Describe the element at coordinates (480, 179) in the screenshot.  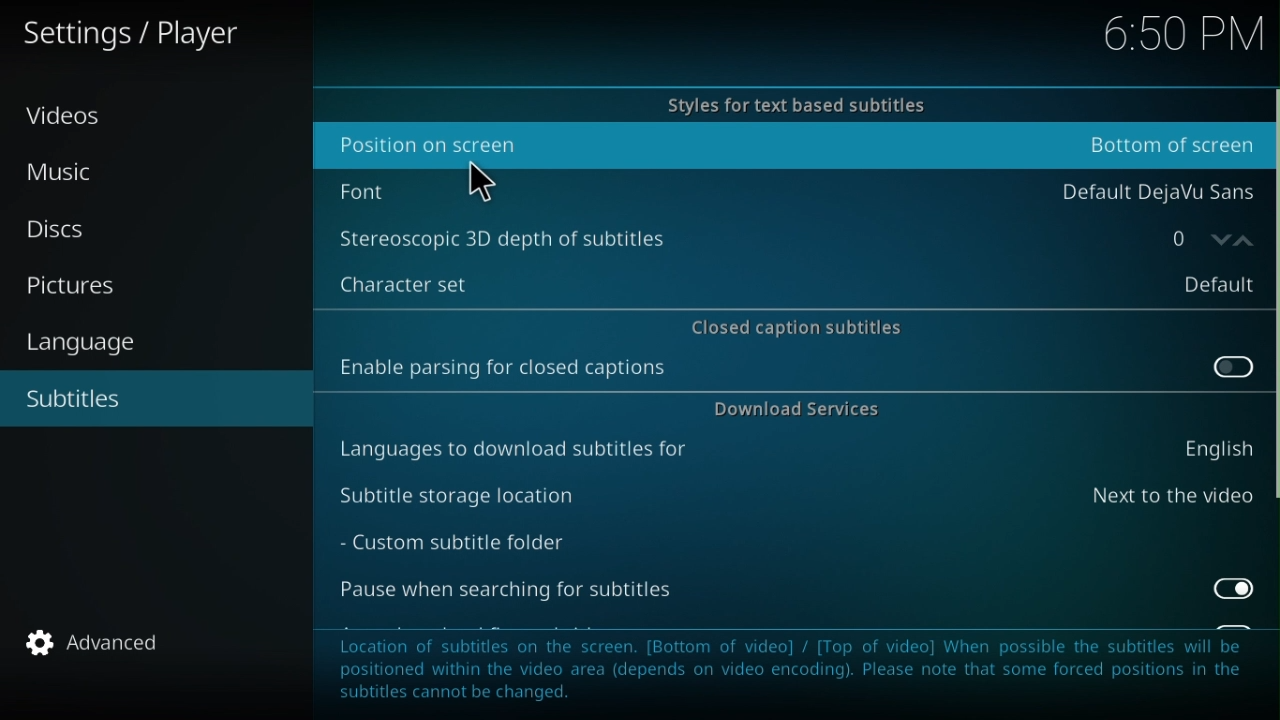
I see `Cursor` at that location.